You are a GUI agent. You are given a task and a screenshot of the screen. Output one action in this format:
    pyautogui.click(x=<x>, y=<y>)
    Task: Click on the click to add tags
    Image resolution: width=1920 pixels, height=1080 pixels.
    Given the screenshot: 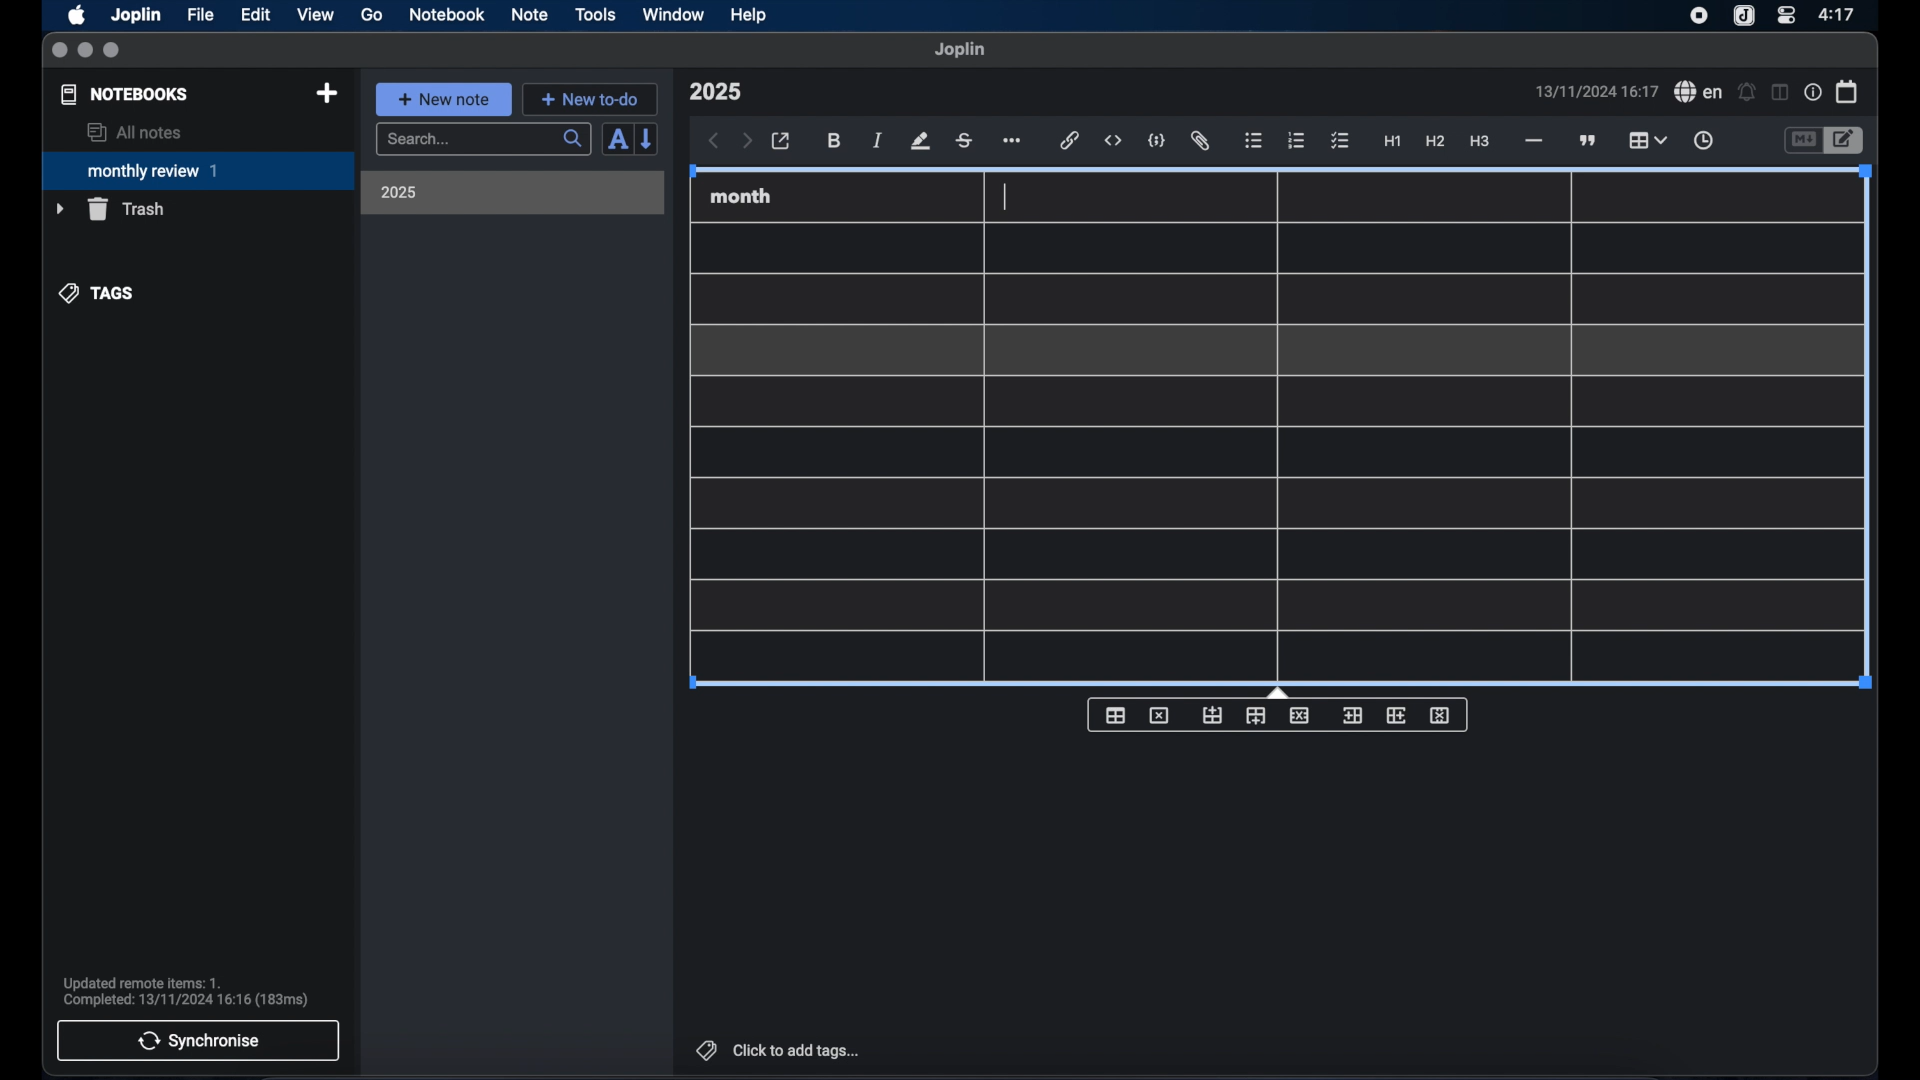 What is the action you would take?
    pyautogui.click(x=780, y=1050)
    